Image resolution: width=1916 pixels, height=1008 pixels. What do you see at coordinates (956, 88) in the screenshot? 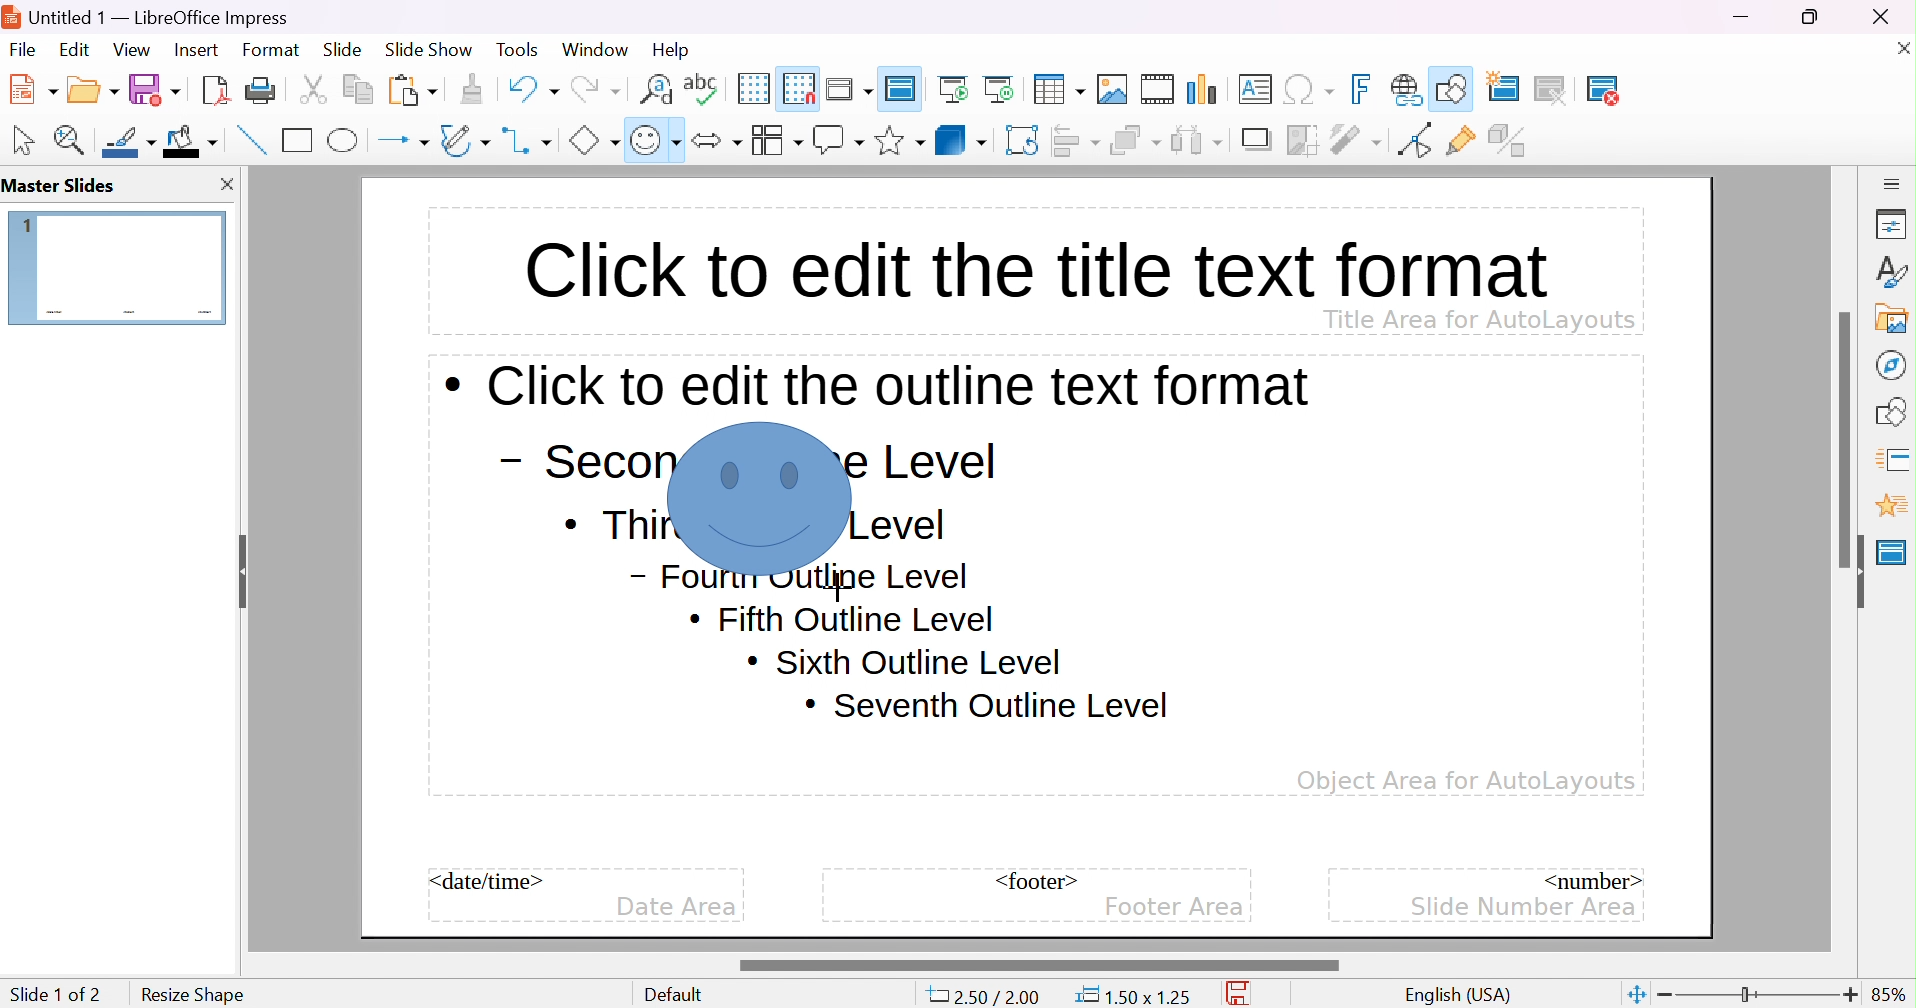
I see `start from first slide` at bounding box center [956, 88].